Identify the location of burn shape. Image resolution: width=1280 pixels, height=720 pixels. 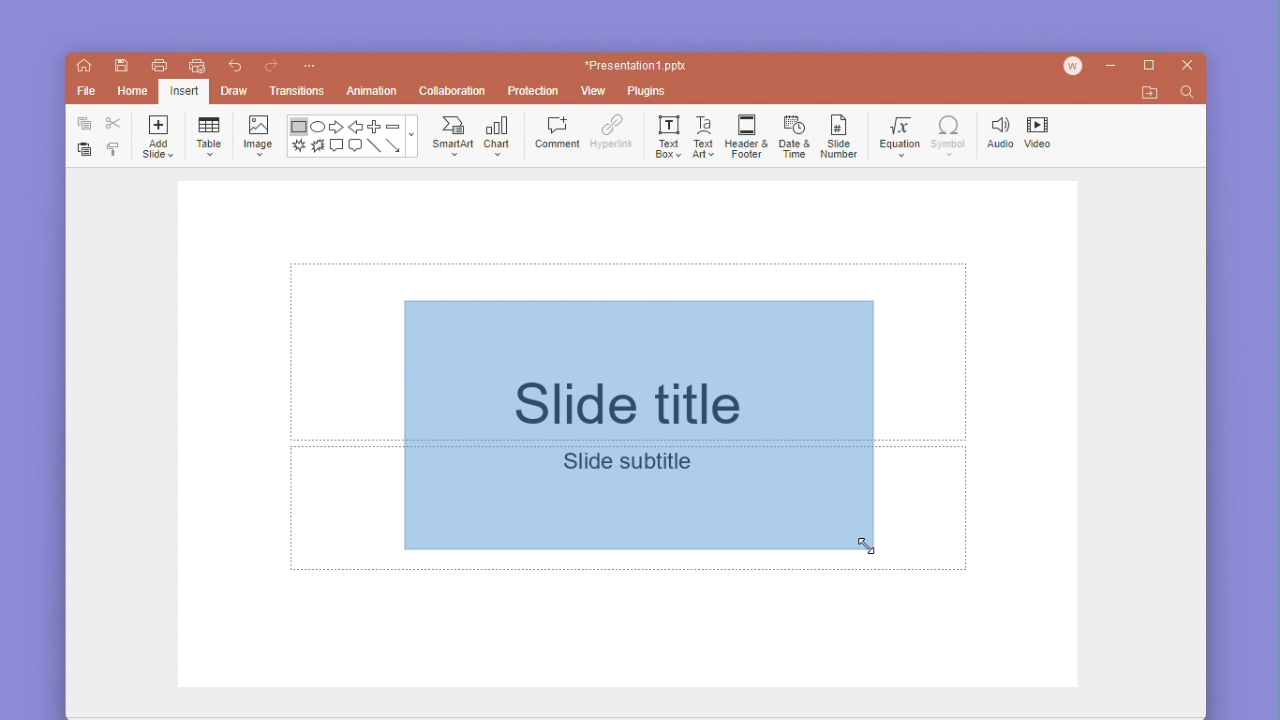
(318, 147).